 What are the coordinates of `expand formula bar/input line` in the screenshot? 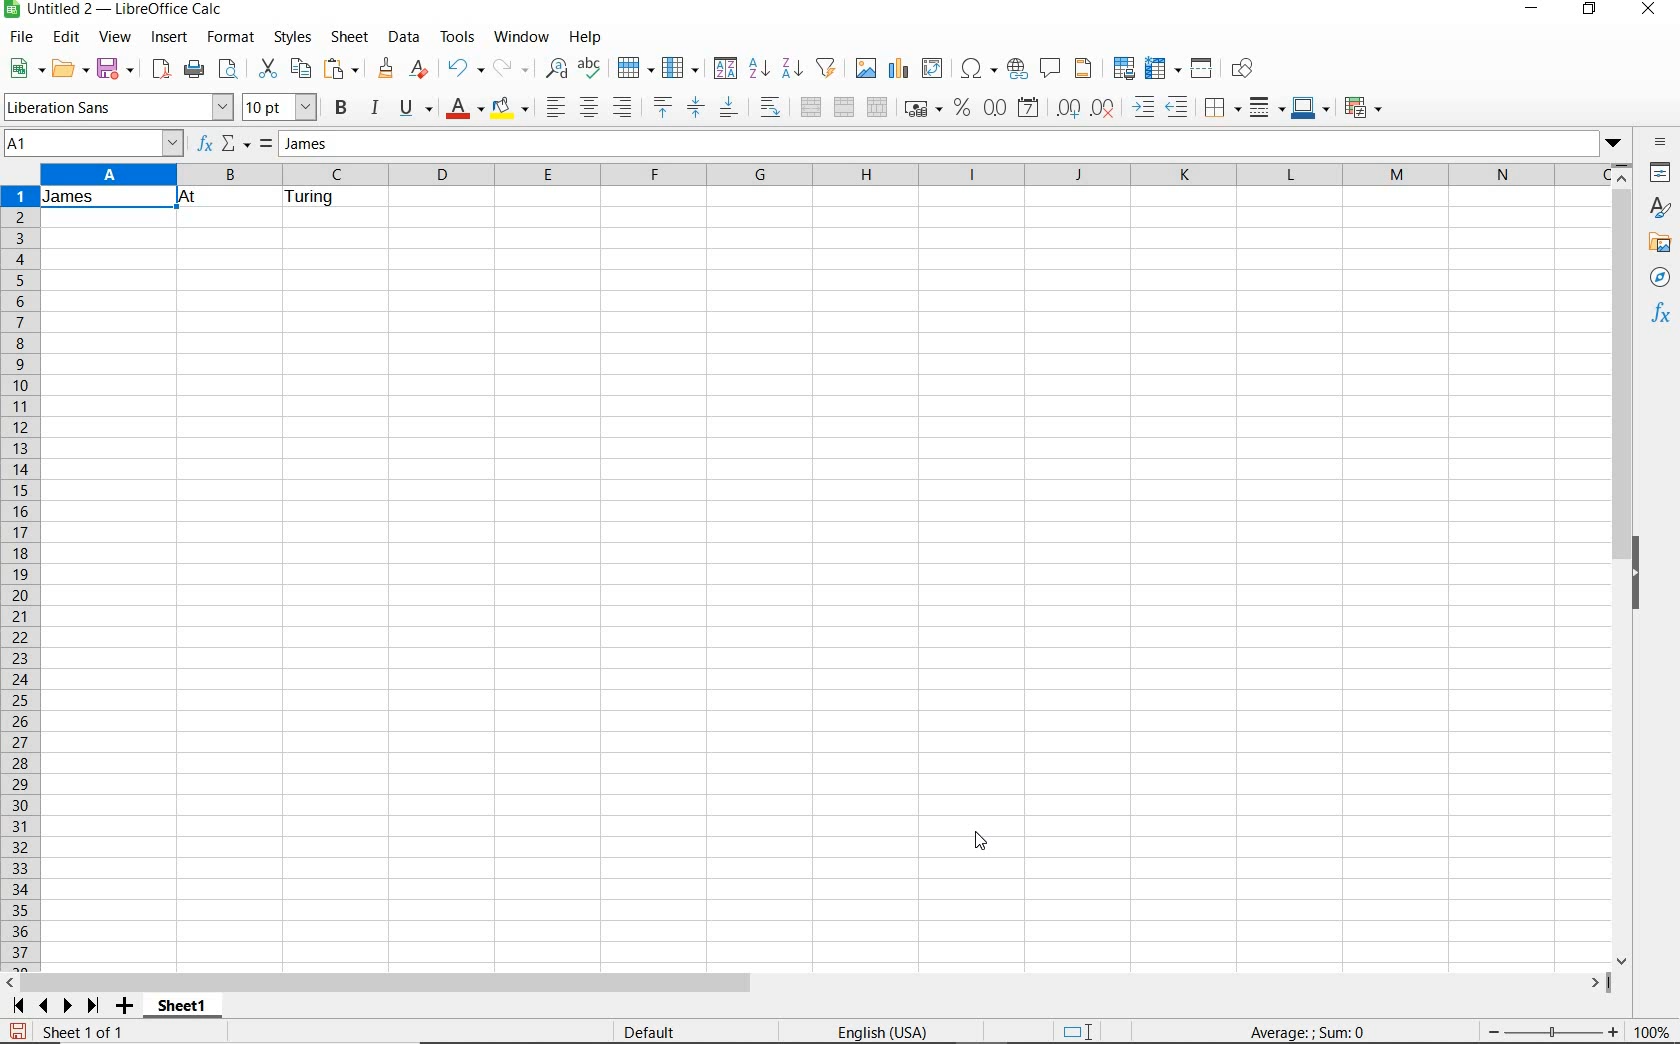 It's located at (933, 145).